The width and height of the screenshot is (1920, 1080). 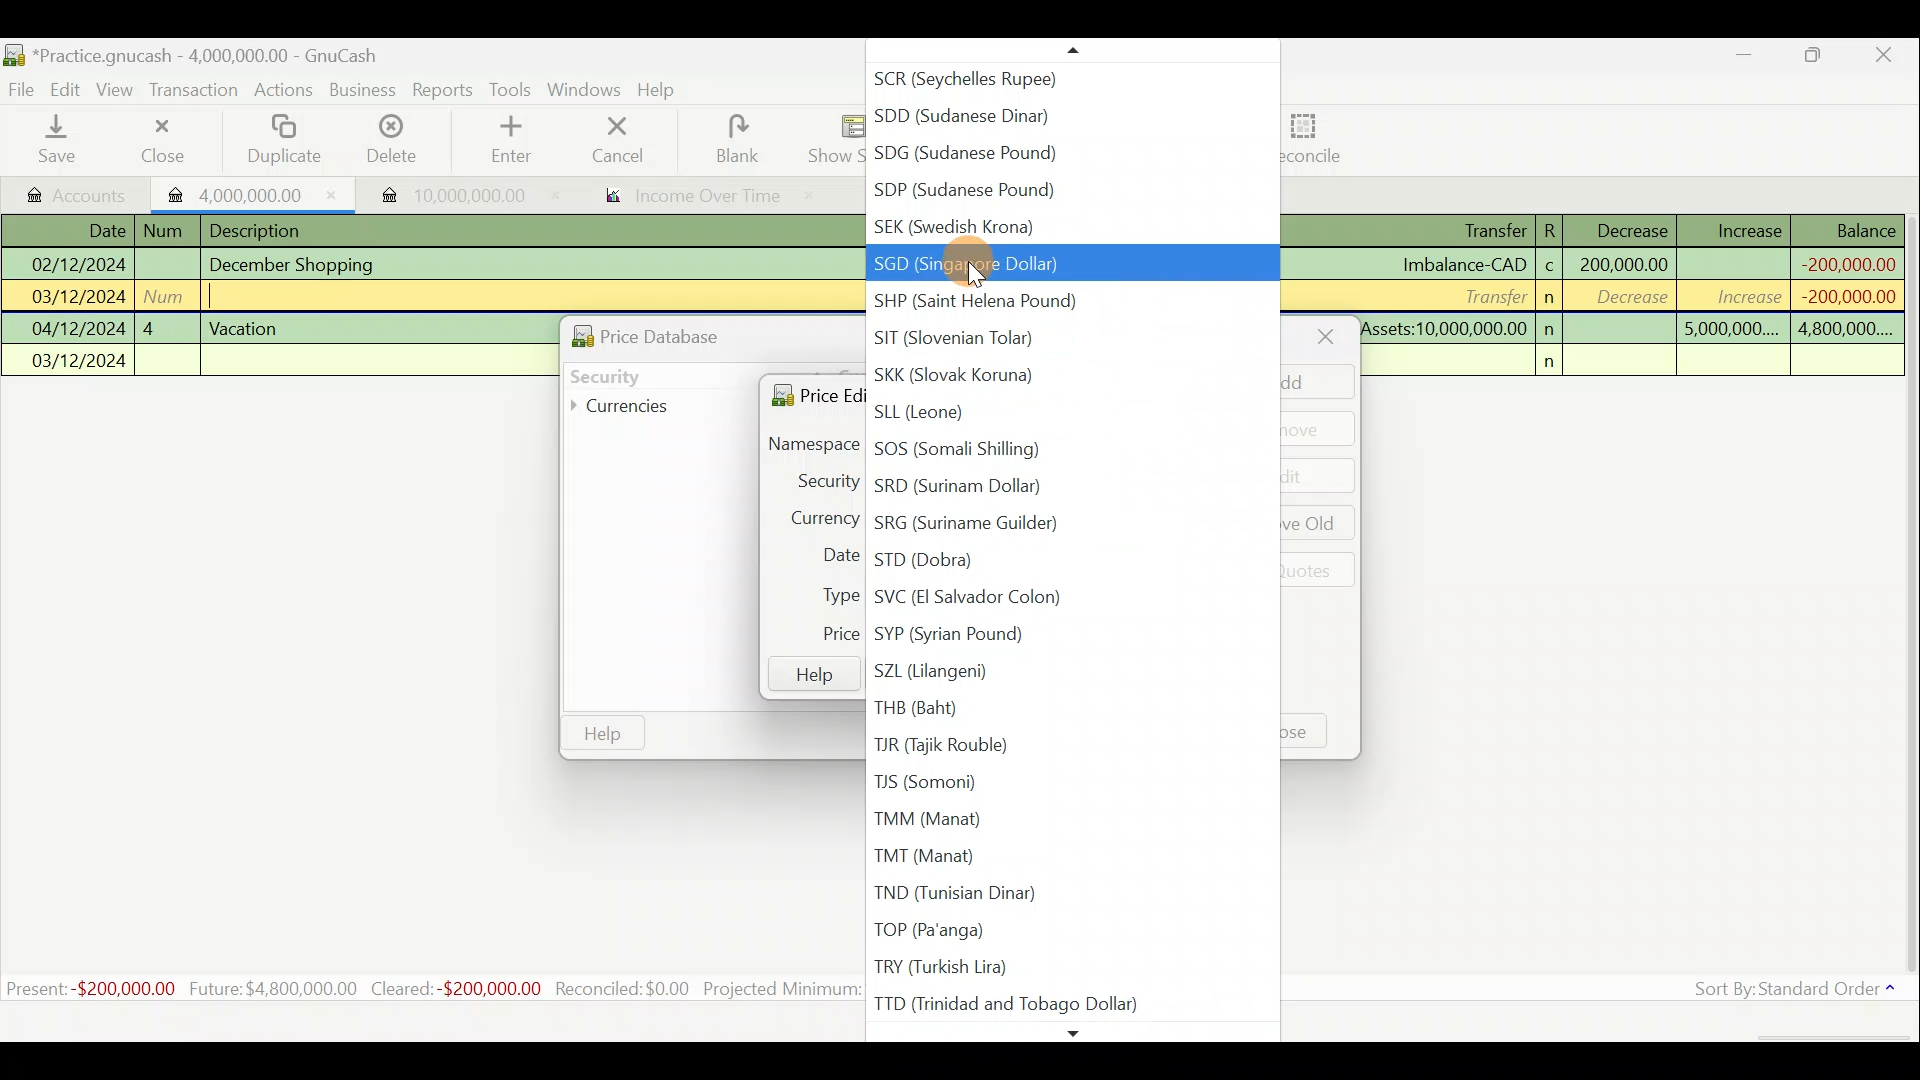 What do you see at coordinates (1841, 296) in the screenshot?
I see `-200,000,000` at bounding box center [1841, 296].